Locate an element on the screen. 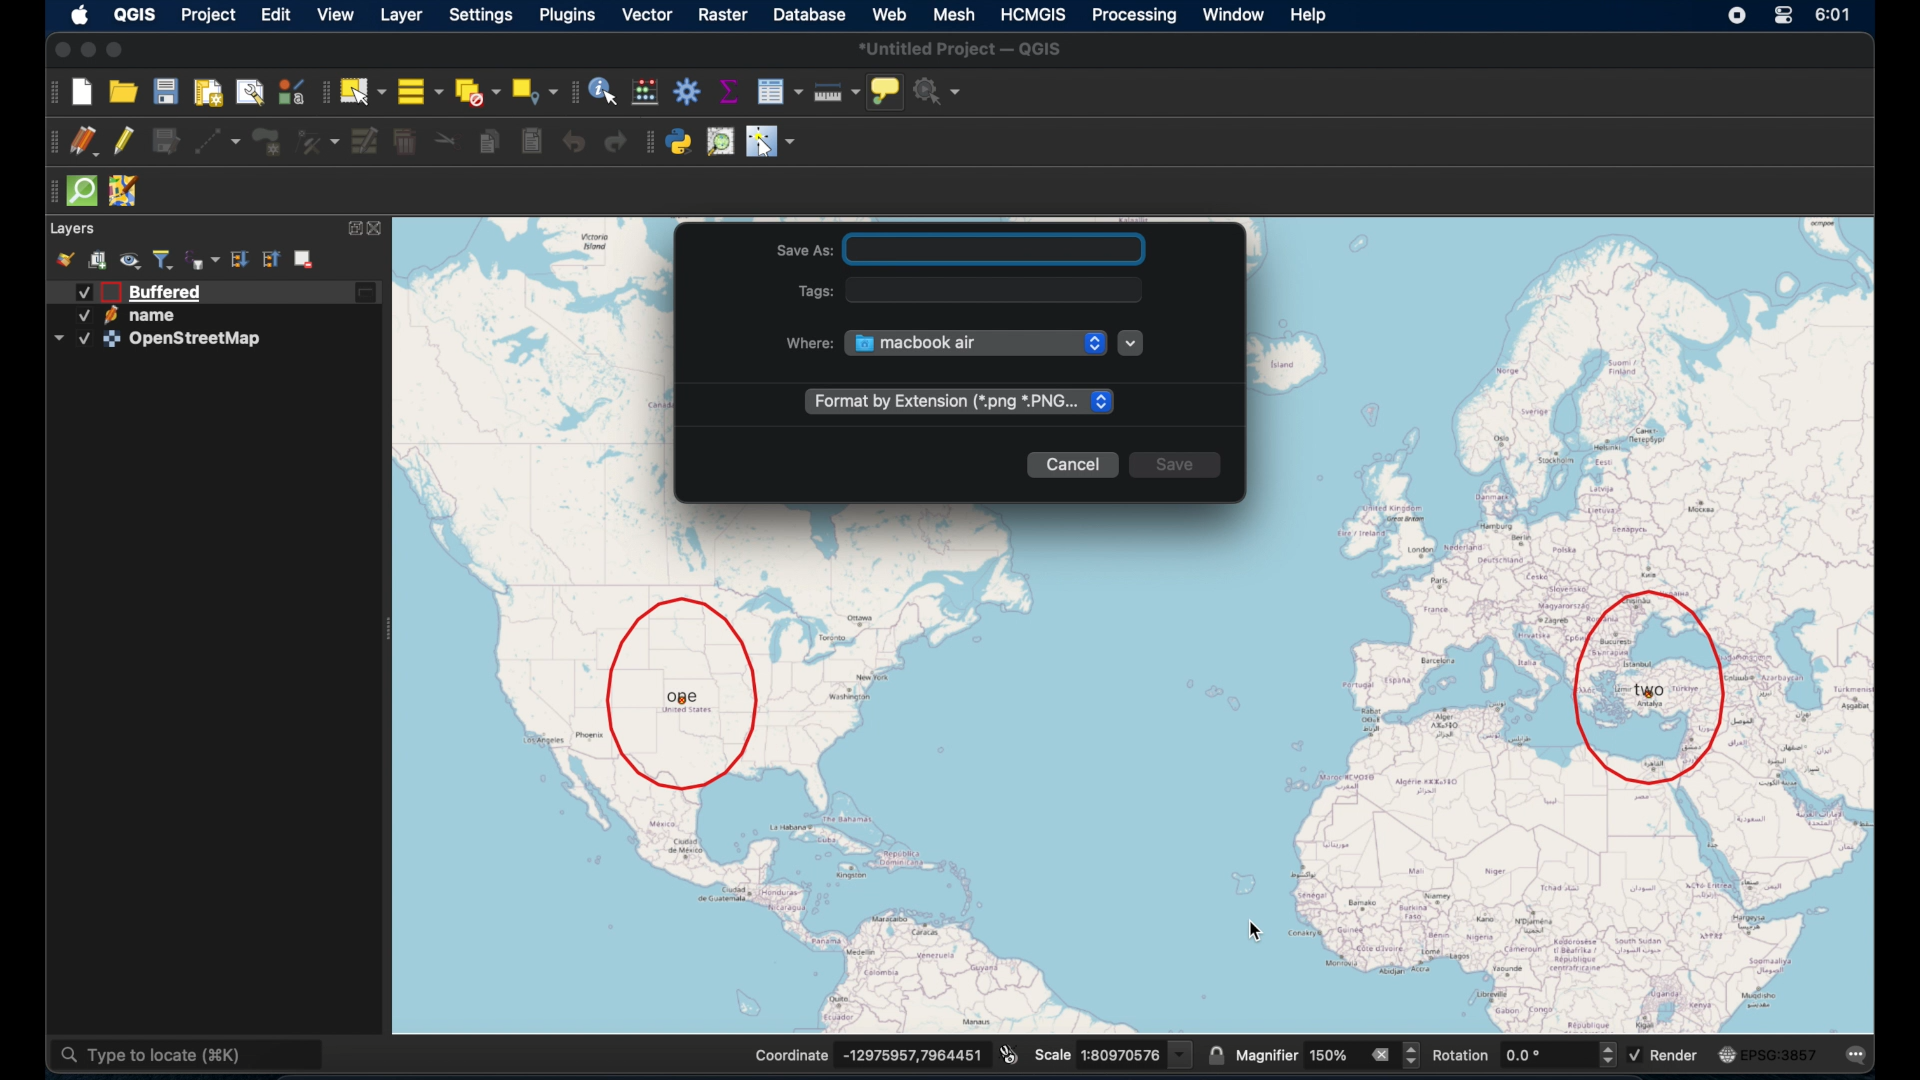 This screenshot has height=1080, width=1920. select by location is located at coordinates (536, 90).